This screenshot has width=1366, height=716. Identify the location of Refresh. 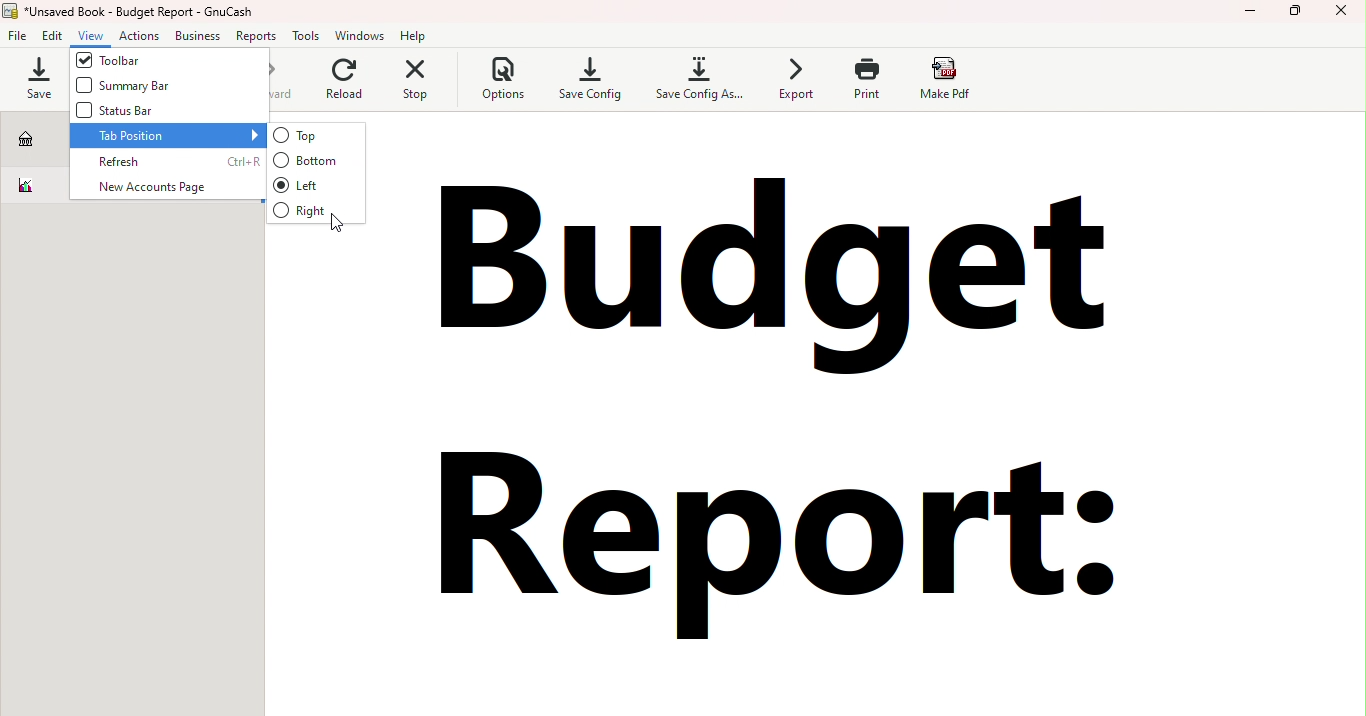
(167, 159).